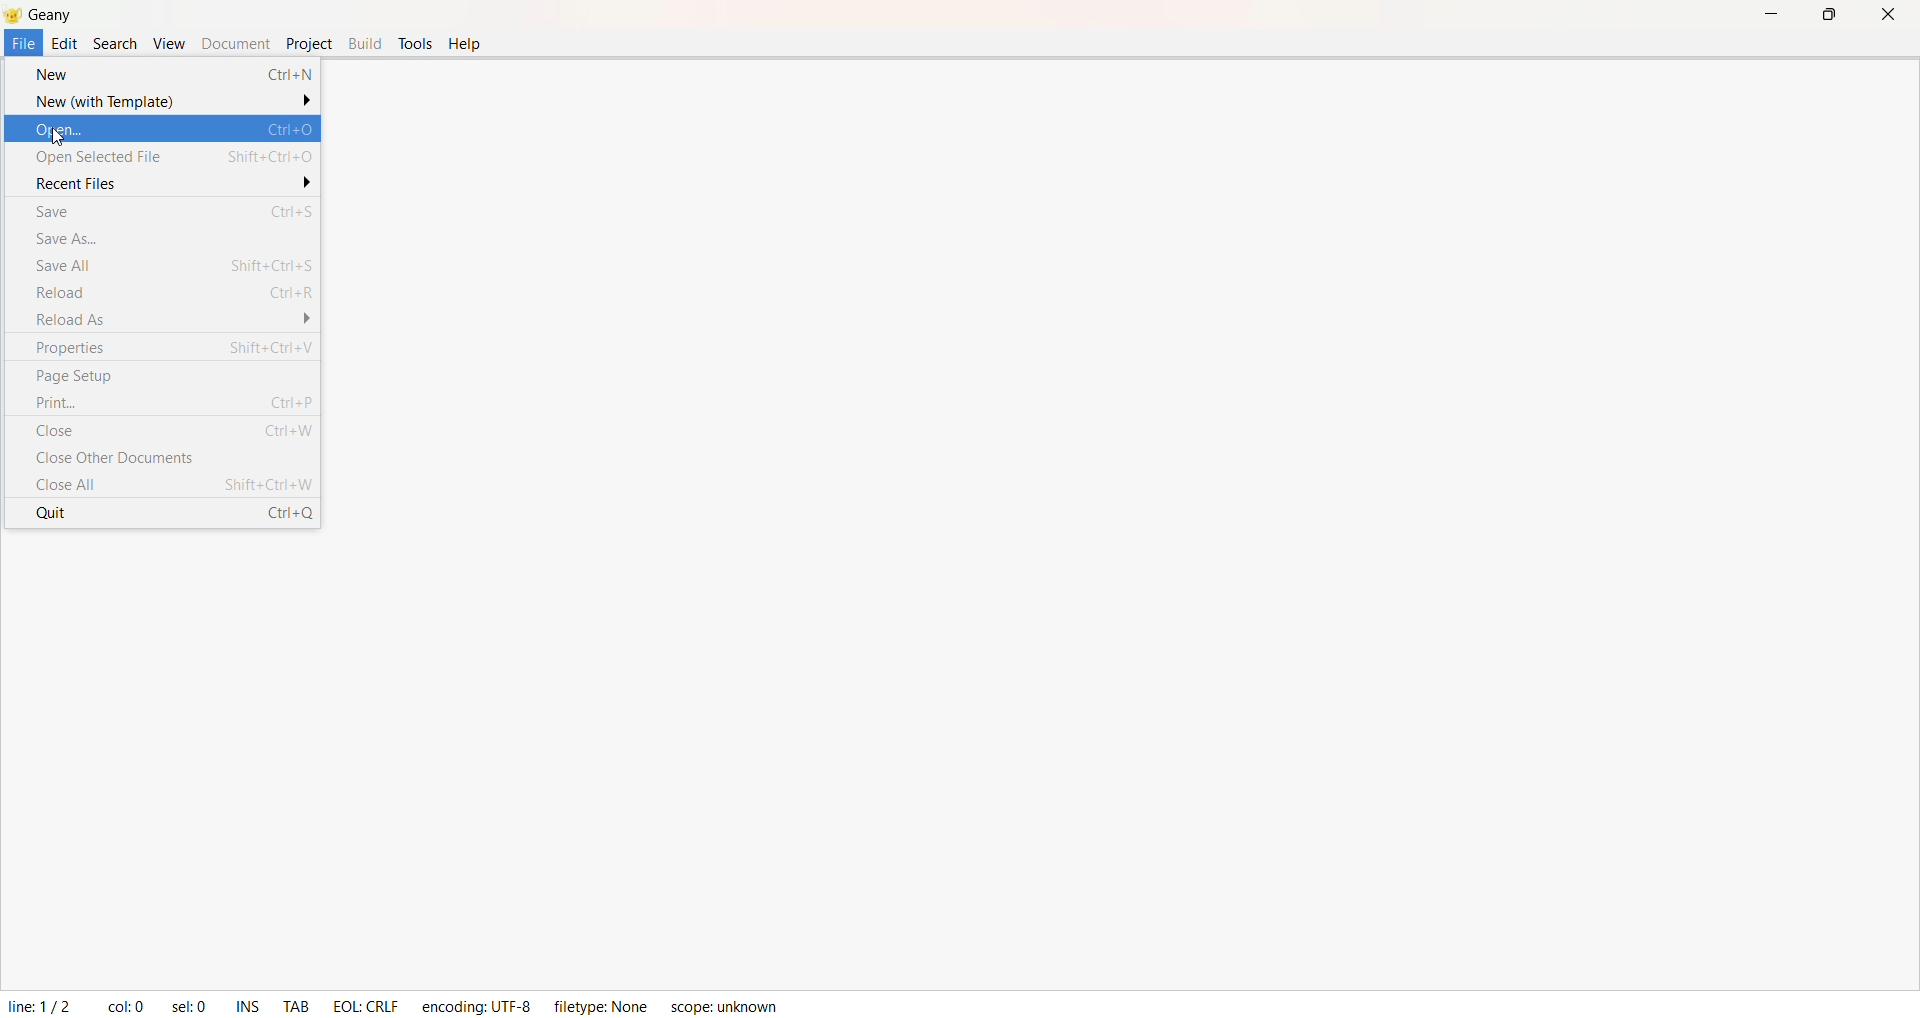 The width and height of the screenshot is (1920, 1018). I want to click on EOL : CRLF, so click(362, 1006).